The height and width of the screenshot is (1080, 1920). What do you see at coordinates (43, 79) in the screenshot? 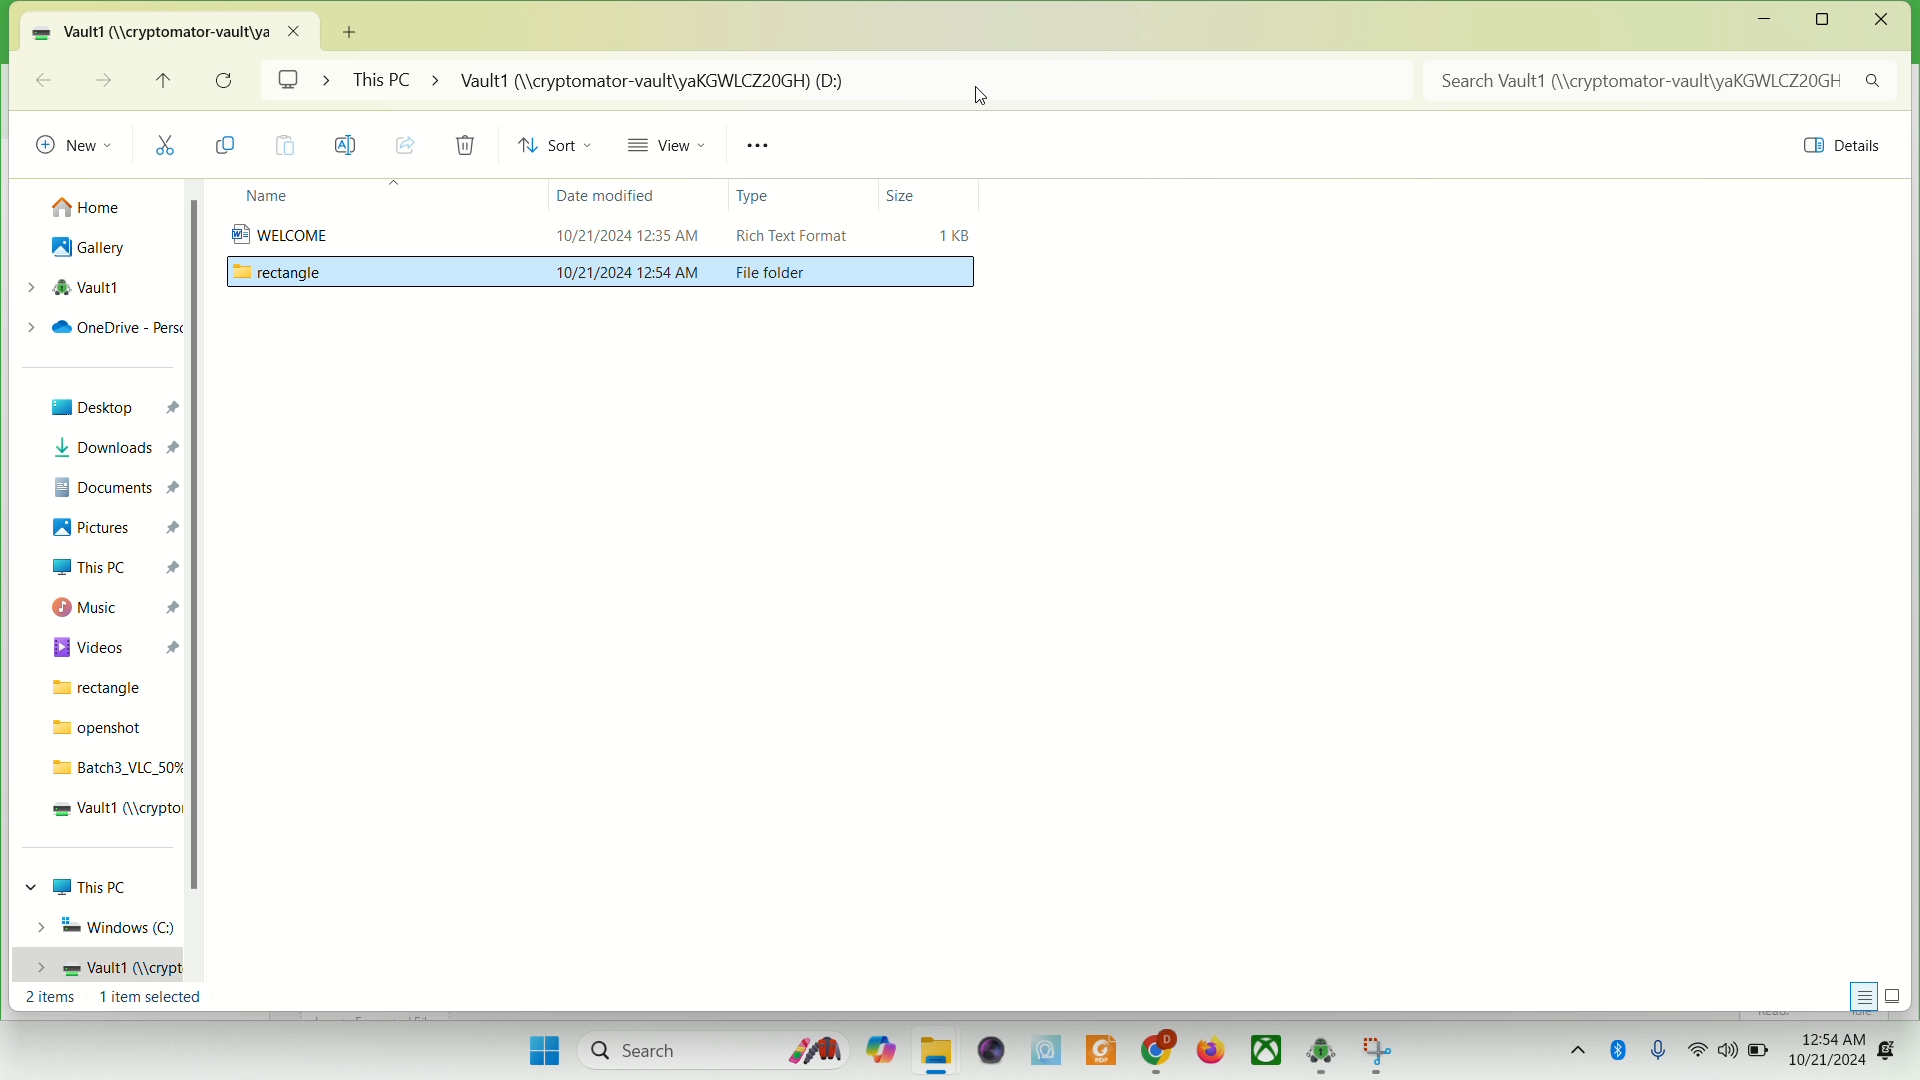
I see `go back` at bounding box center [43, 79].